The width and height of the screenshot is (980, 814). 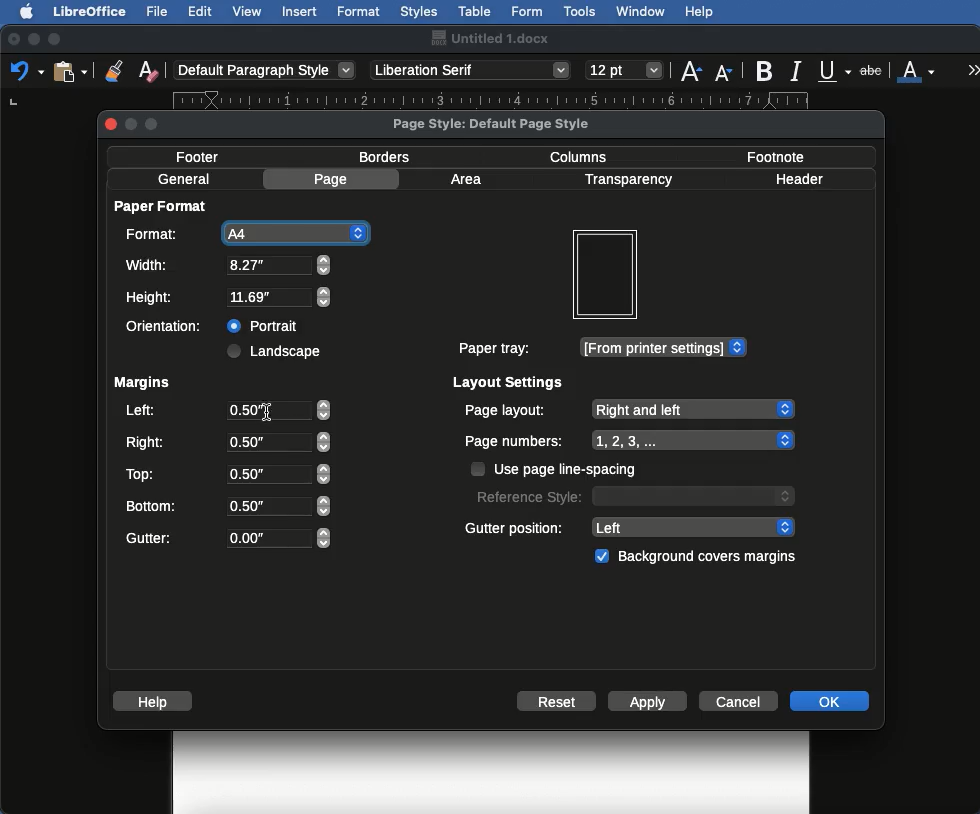 I want to click on OK, so click(x=829, y=700).